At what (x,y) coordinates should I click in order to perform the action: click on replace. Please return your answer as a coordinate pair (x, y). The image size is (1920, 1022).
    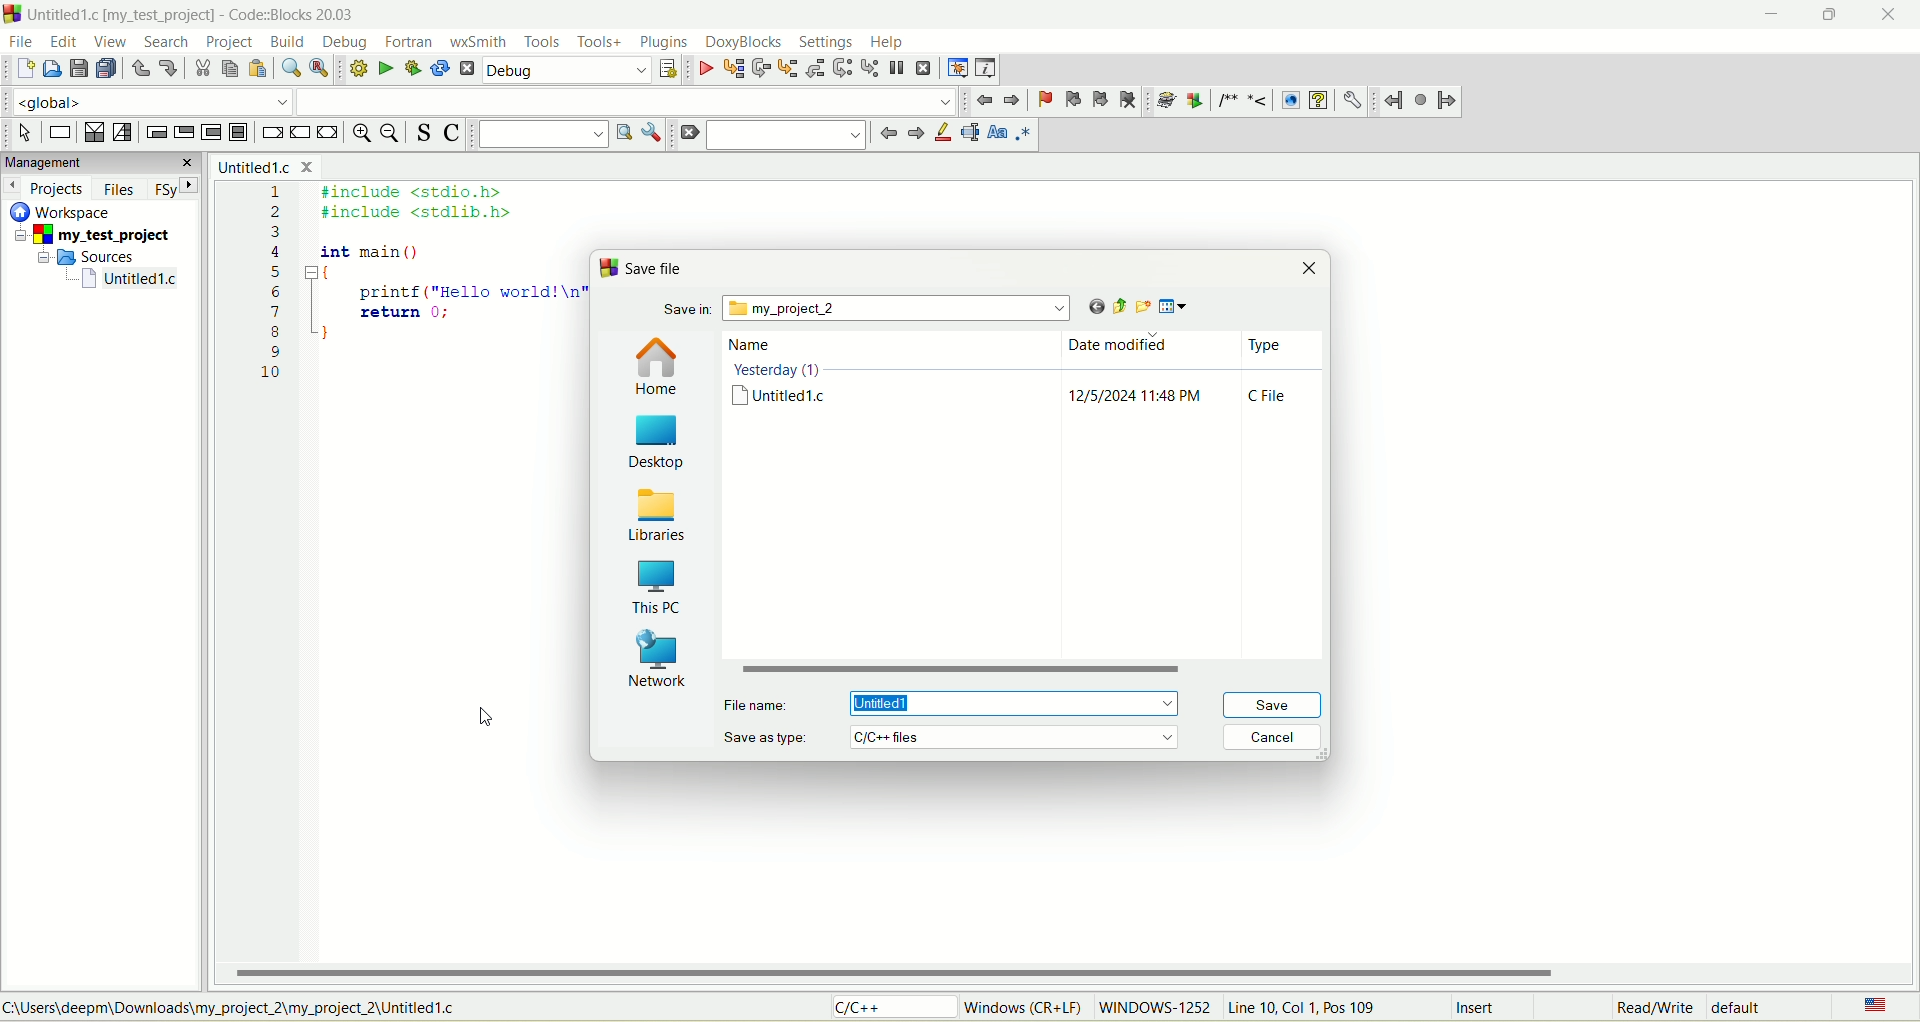
    Looking at the image, I should click on (317, 67).